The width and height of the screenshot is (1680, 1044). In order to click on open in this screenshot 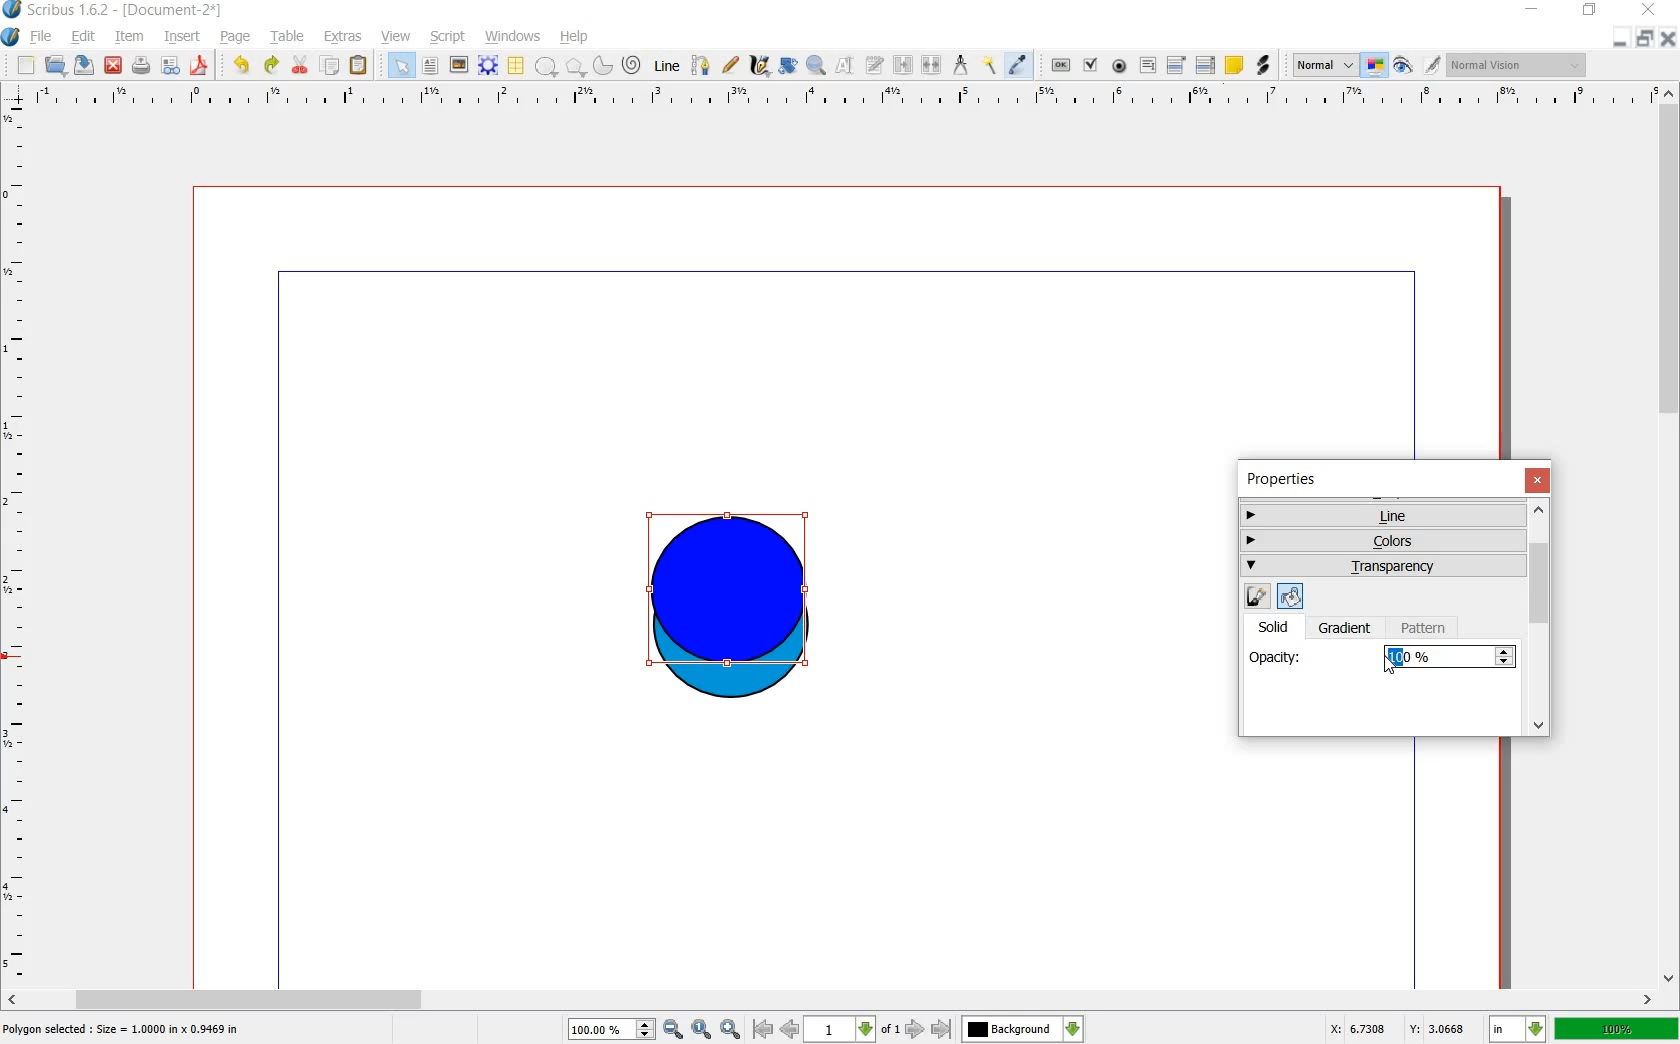, I will do `click(54, 65)`.